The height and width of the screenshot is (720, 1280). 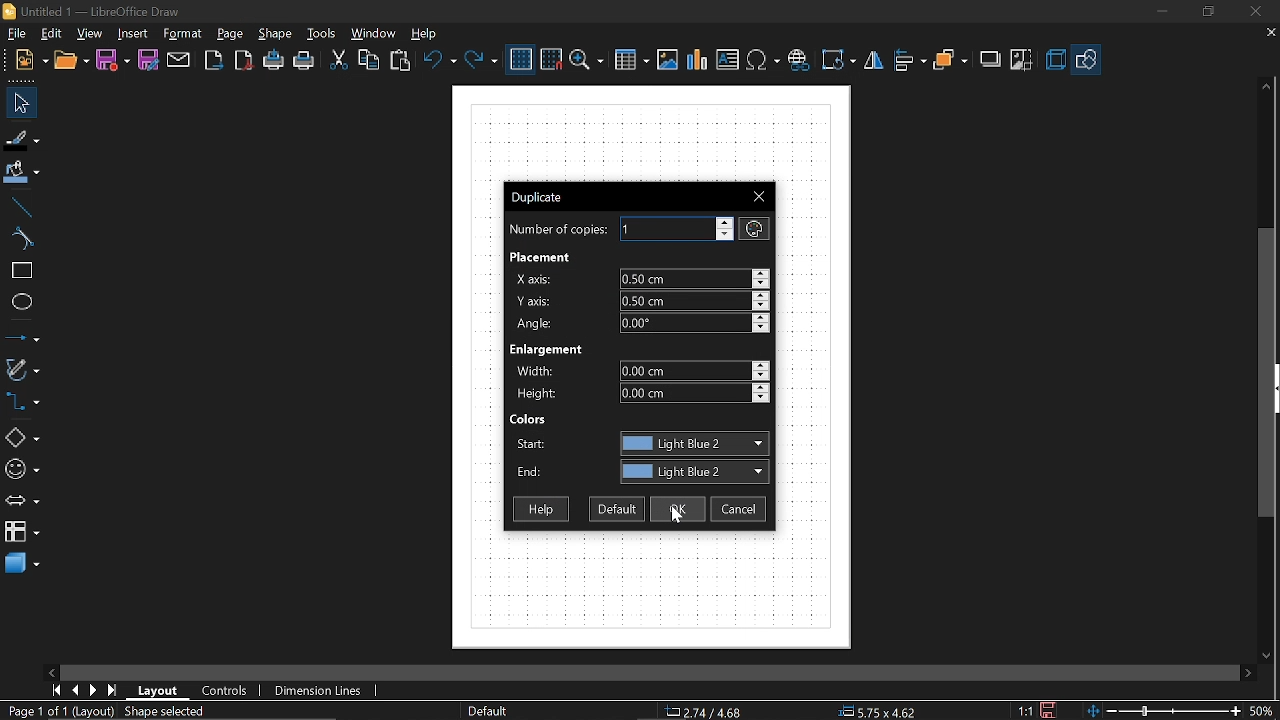 What do you see at coordinates (692, 371) in the screenshot?
I see `width` at bounding box center [692, 371].